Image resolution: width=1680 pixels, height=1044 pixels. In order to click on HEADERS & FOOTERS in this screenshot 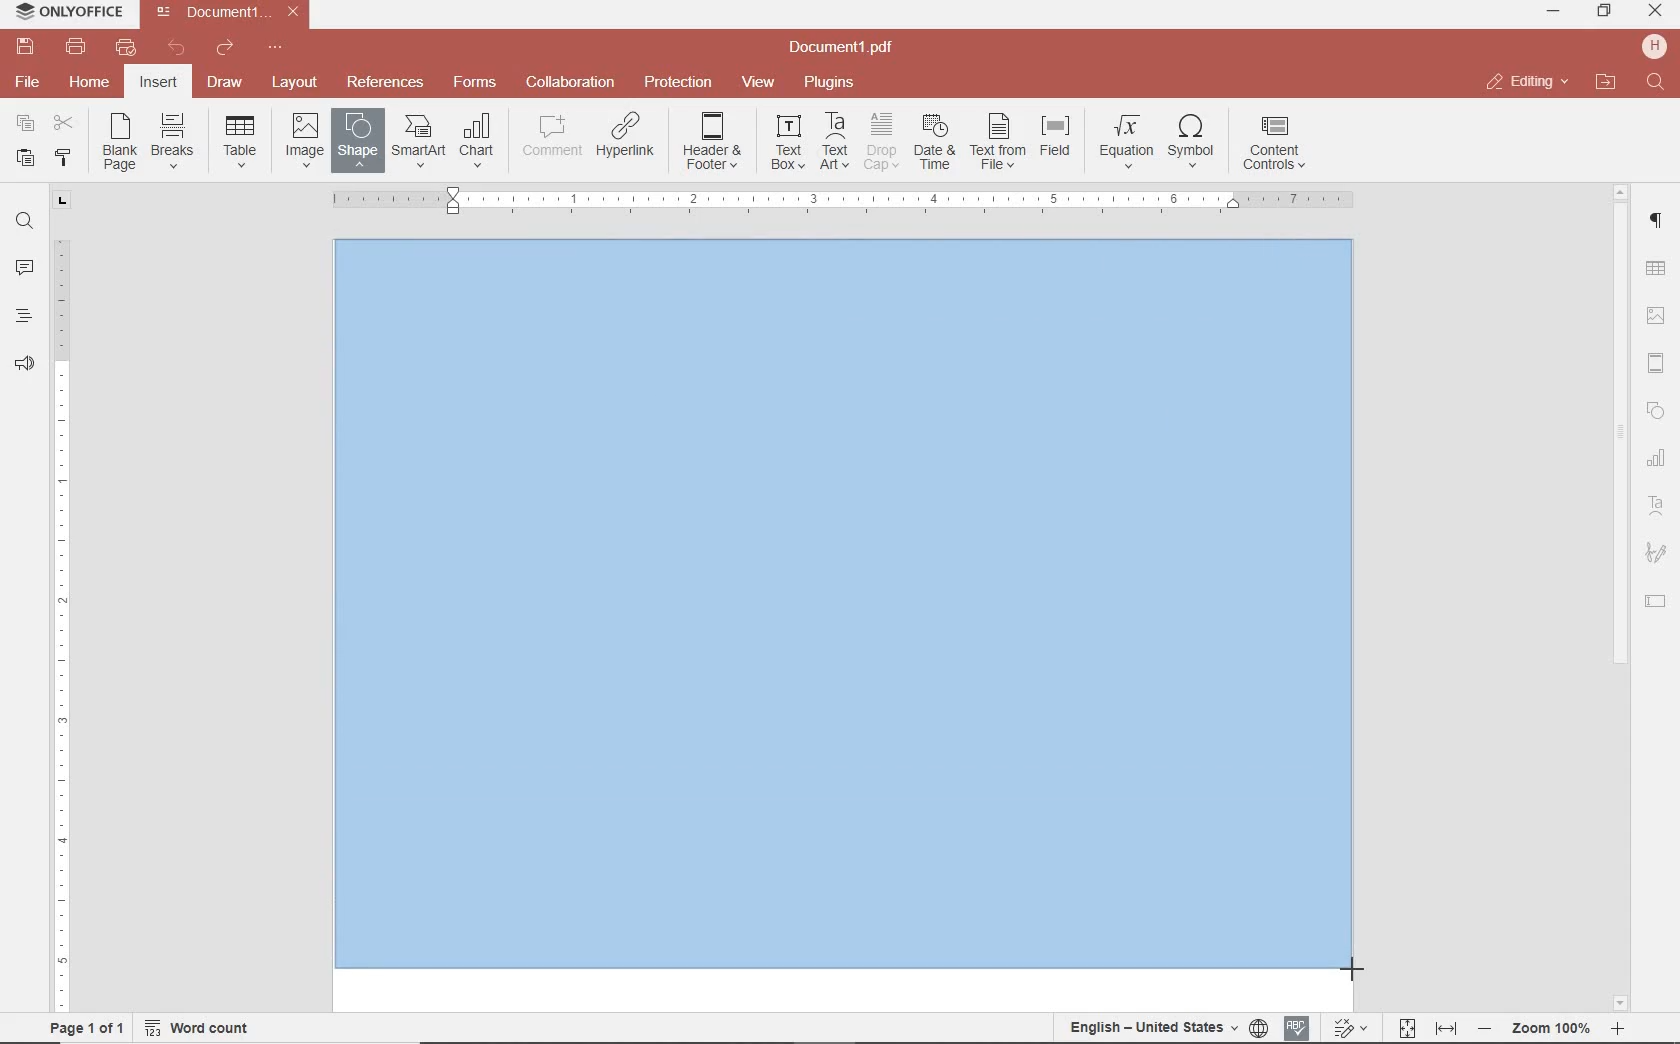, I will do `click(1657, 364)`.